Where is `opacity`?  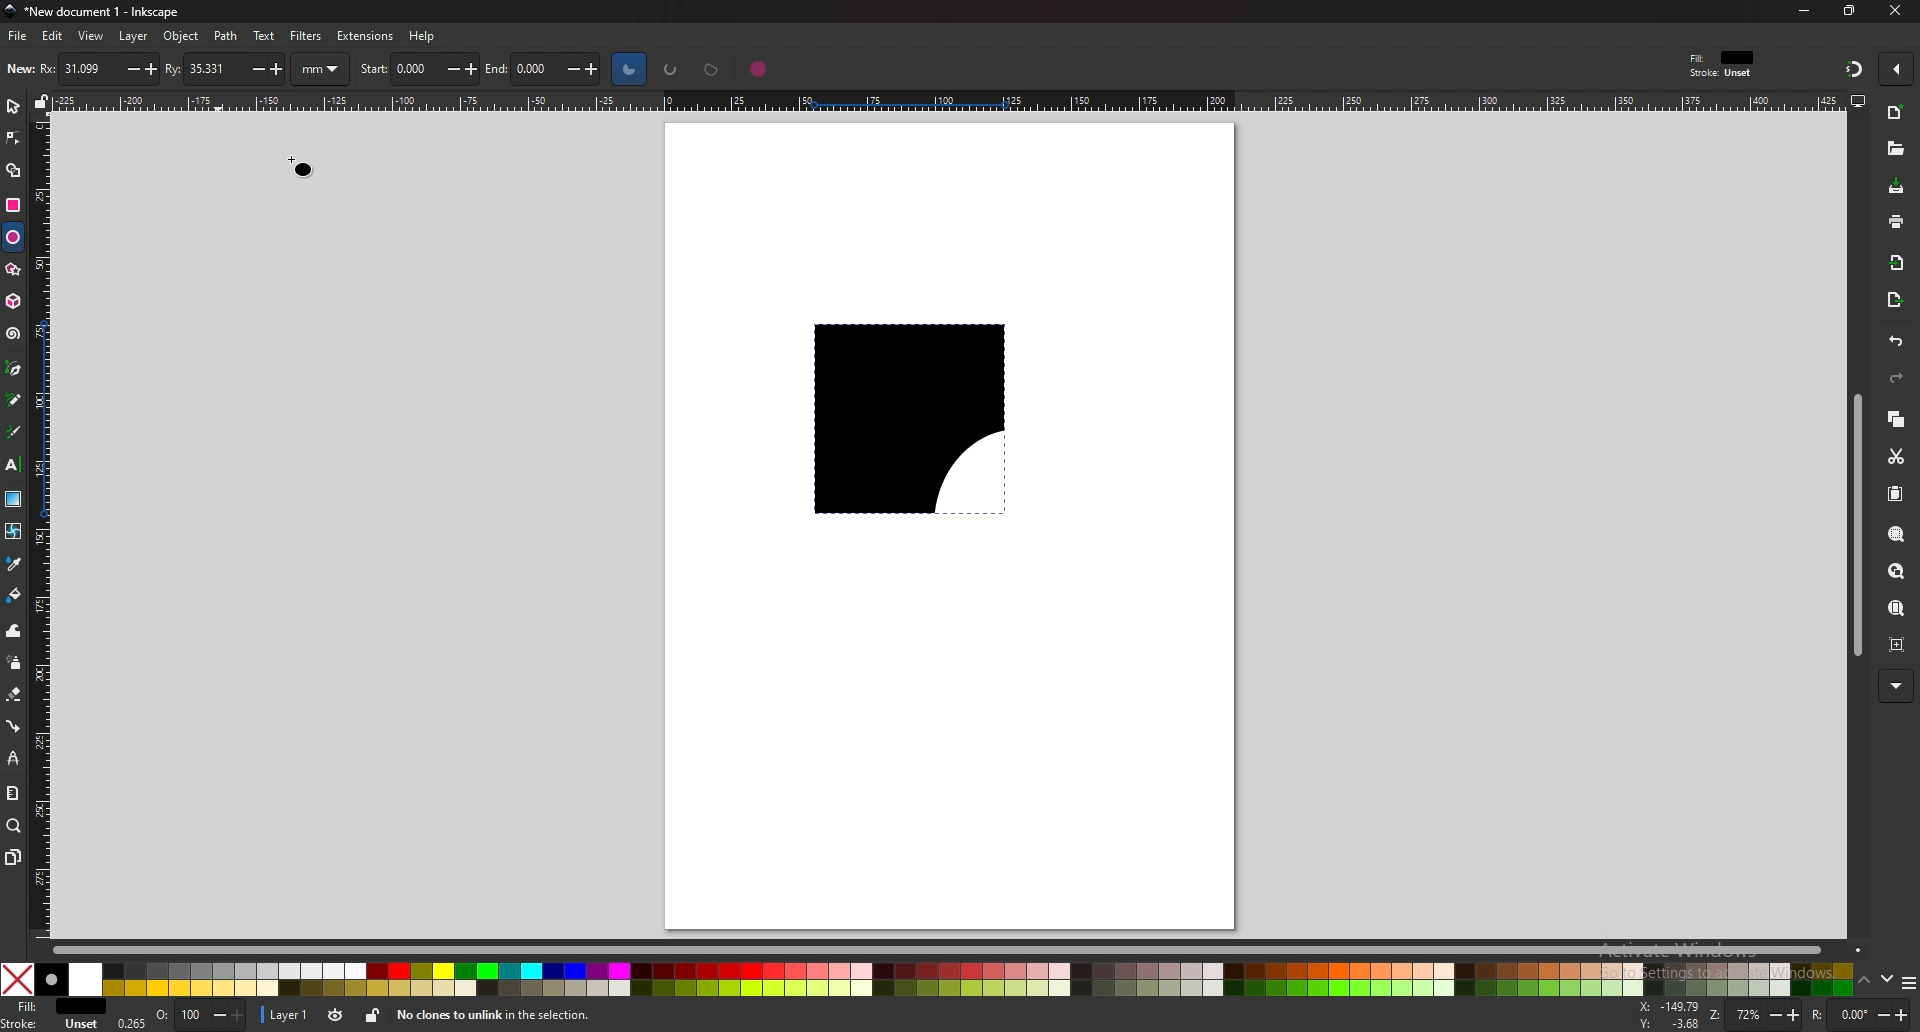
opacity is located at coordinates (200, 1015).